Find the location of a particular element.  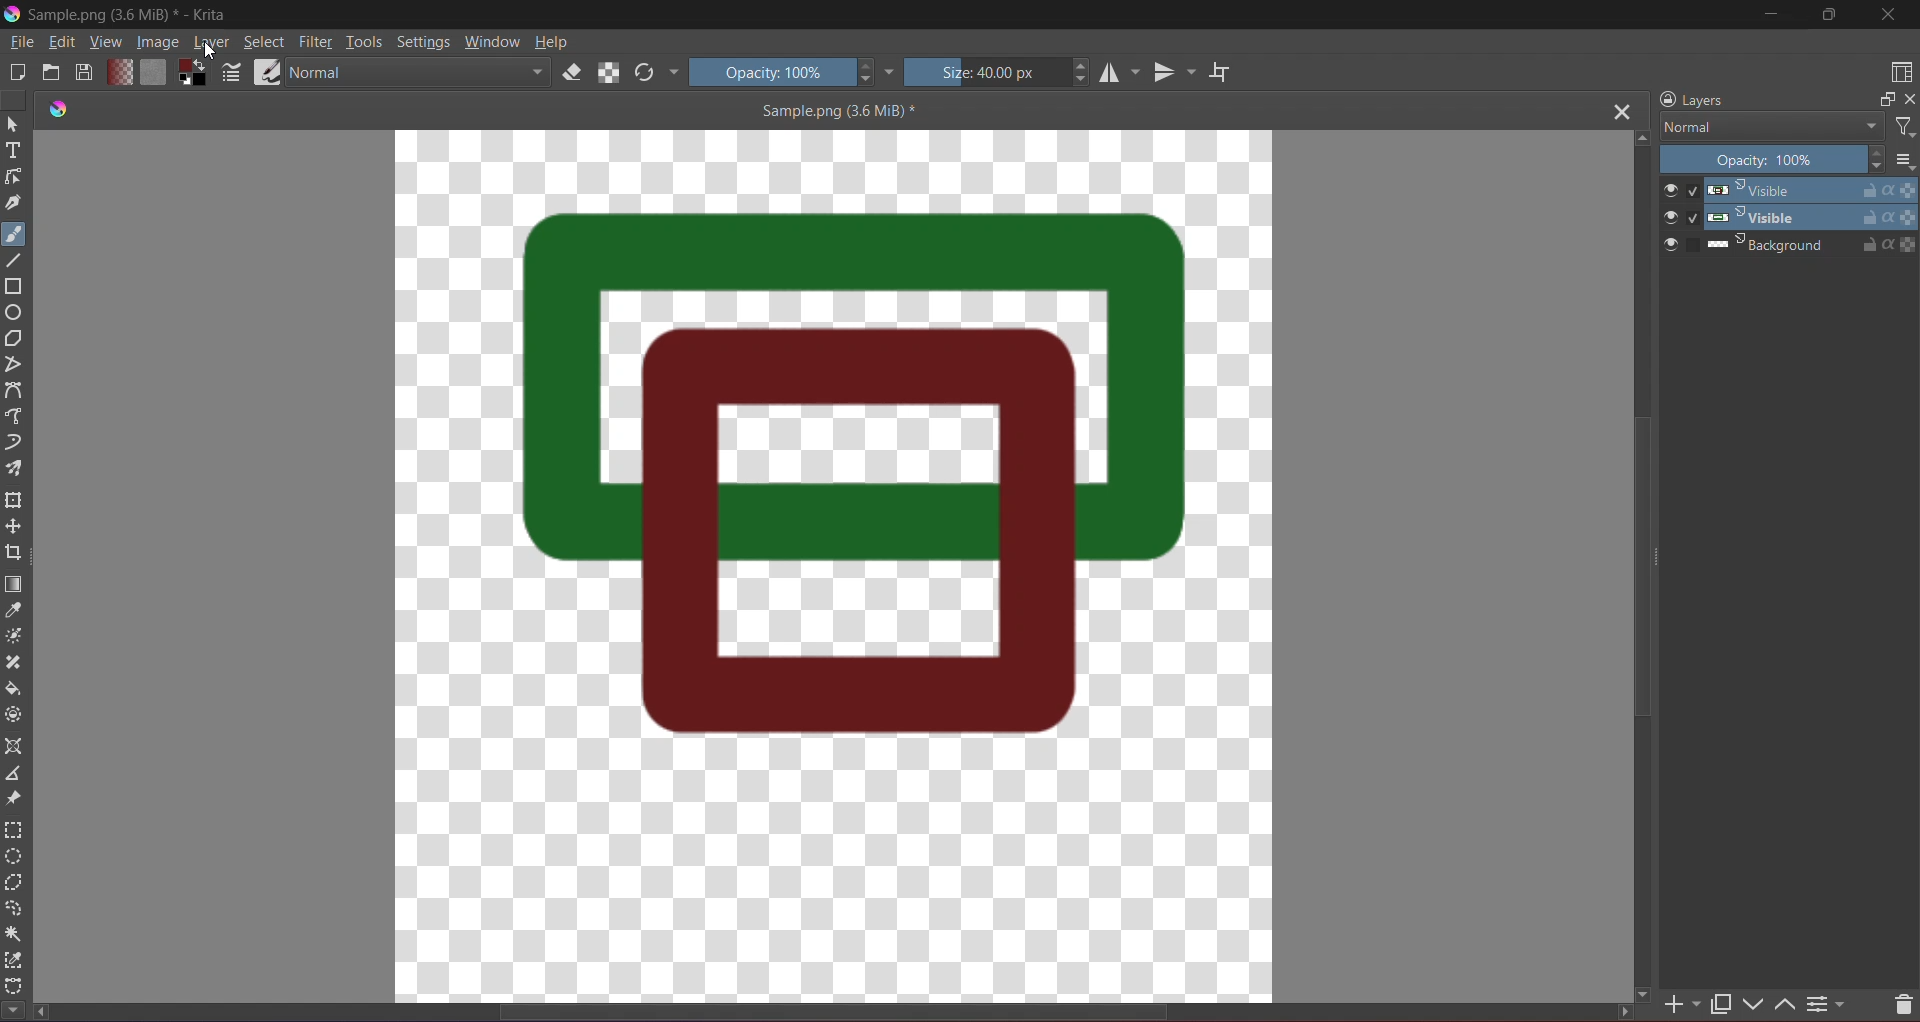

Duplicate is located at coordinates (1720, 1000).